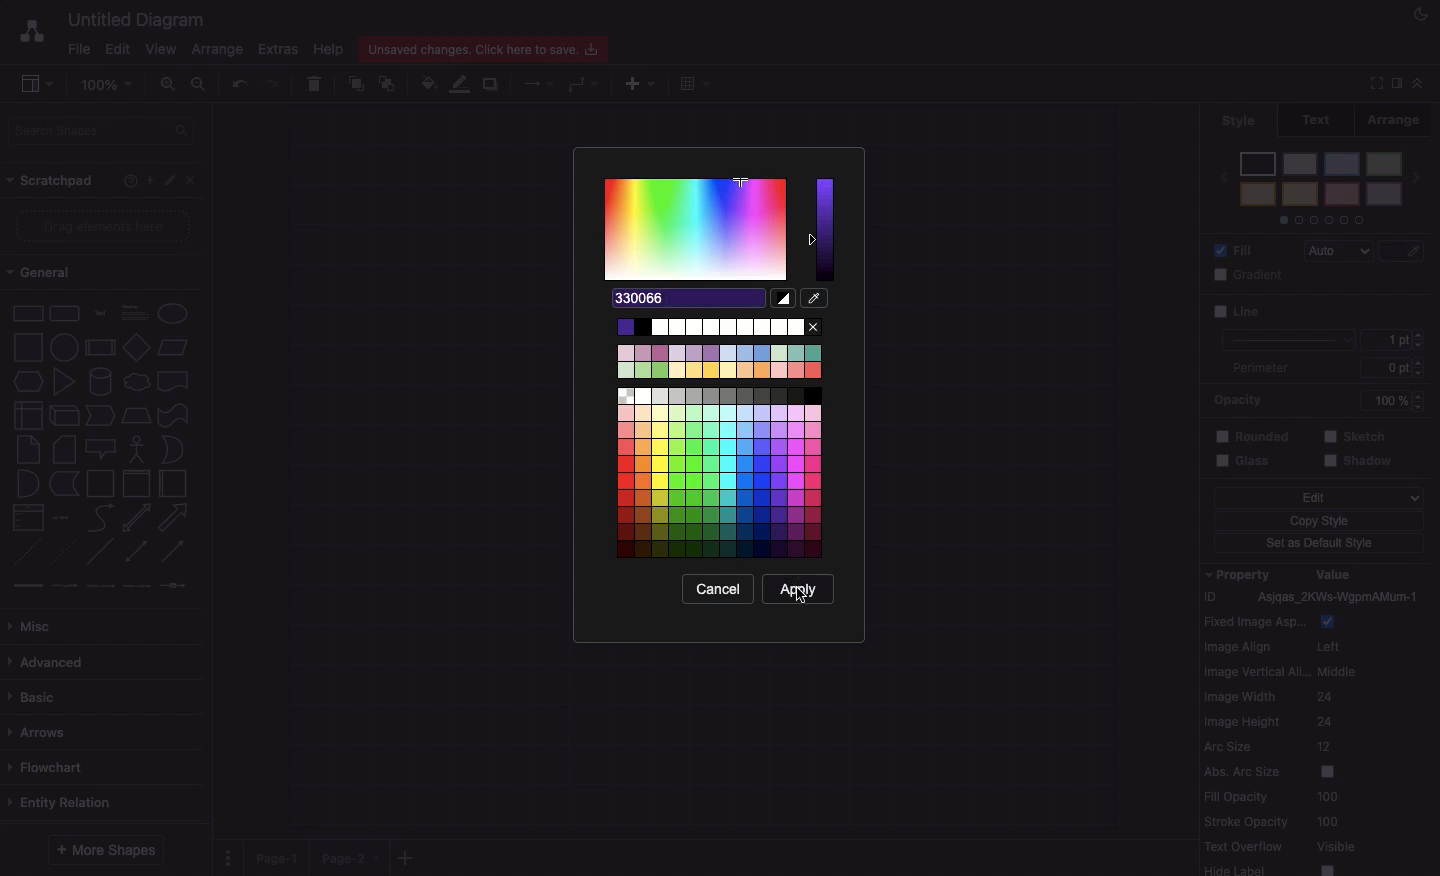  I want to click on Gradient, so click(1252, 275).